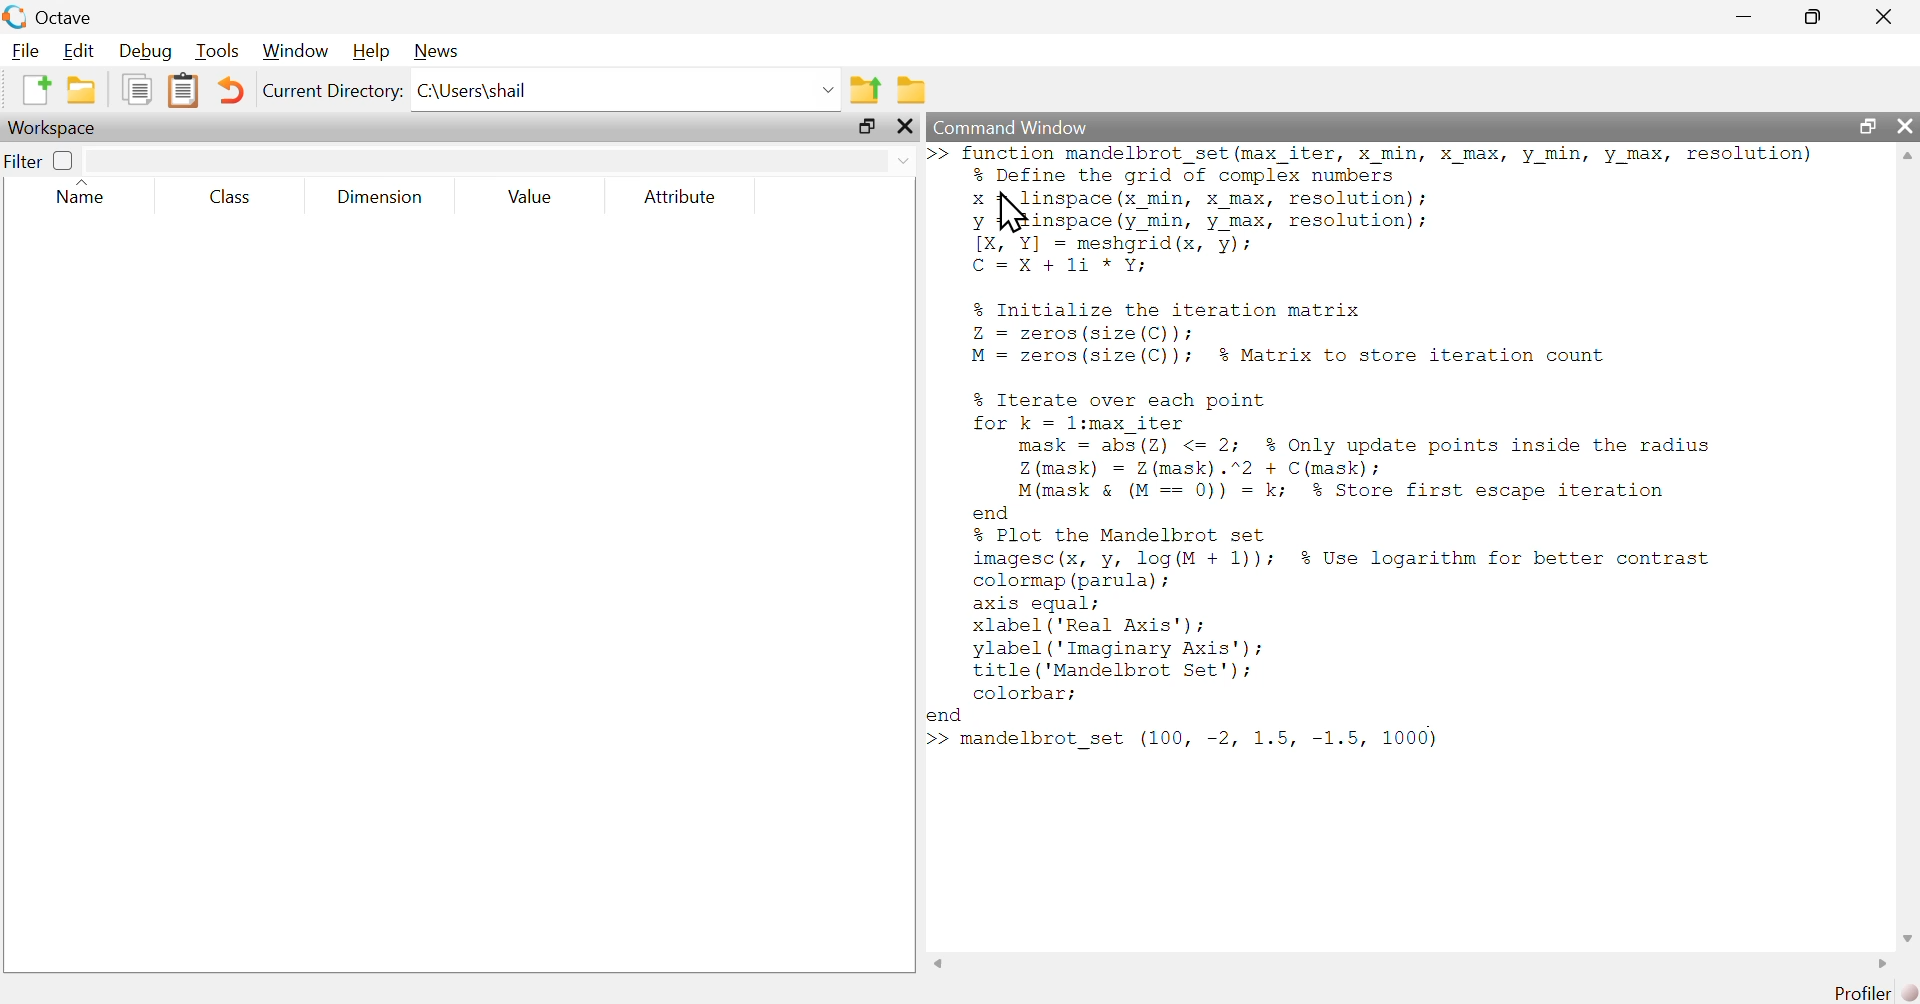 The image size is (1920, 1004). Describe the element at coordinates (22, 50) in the screenshot. I see `File` at that location.